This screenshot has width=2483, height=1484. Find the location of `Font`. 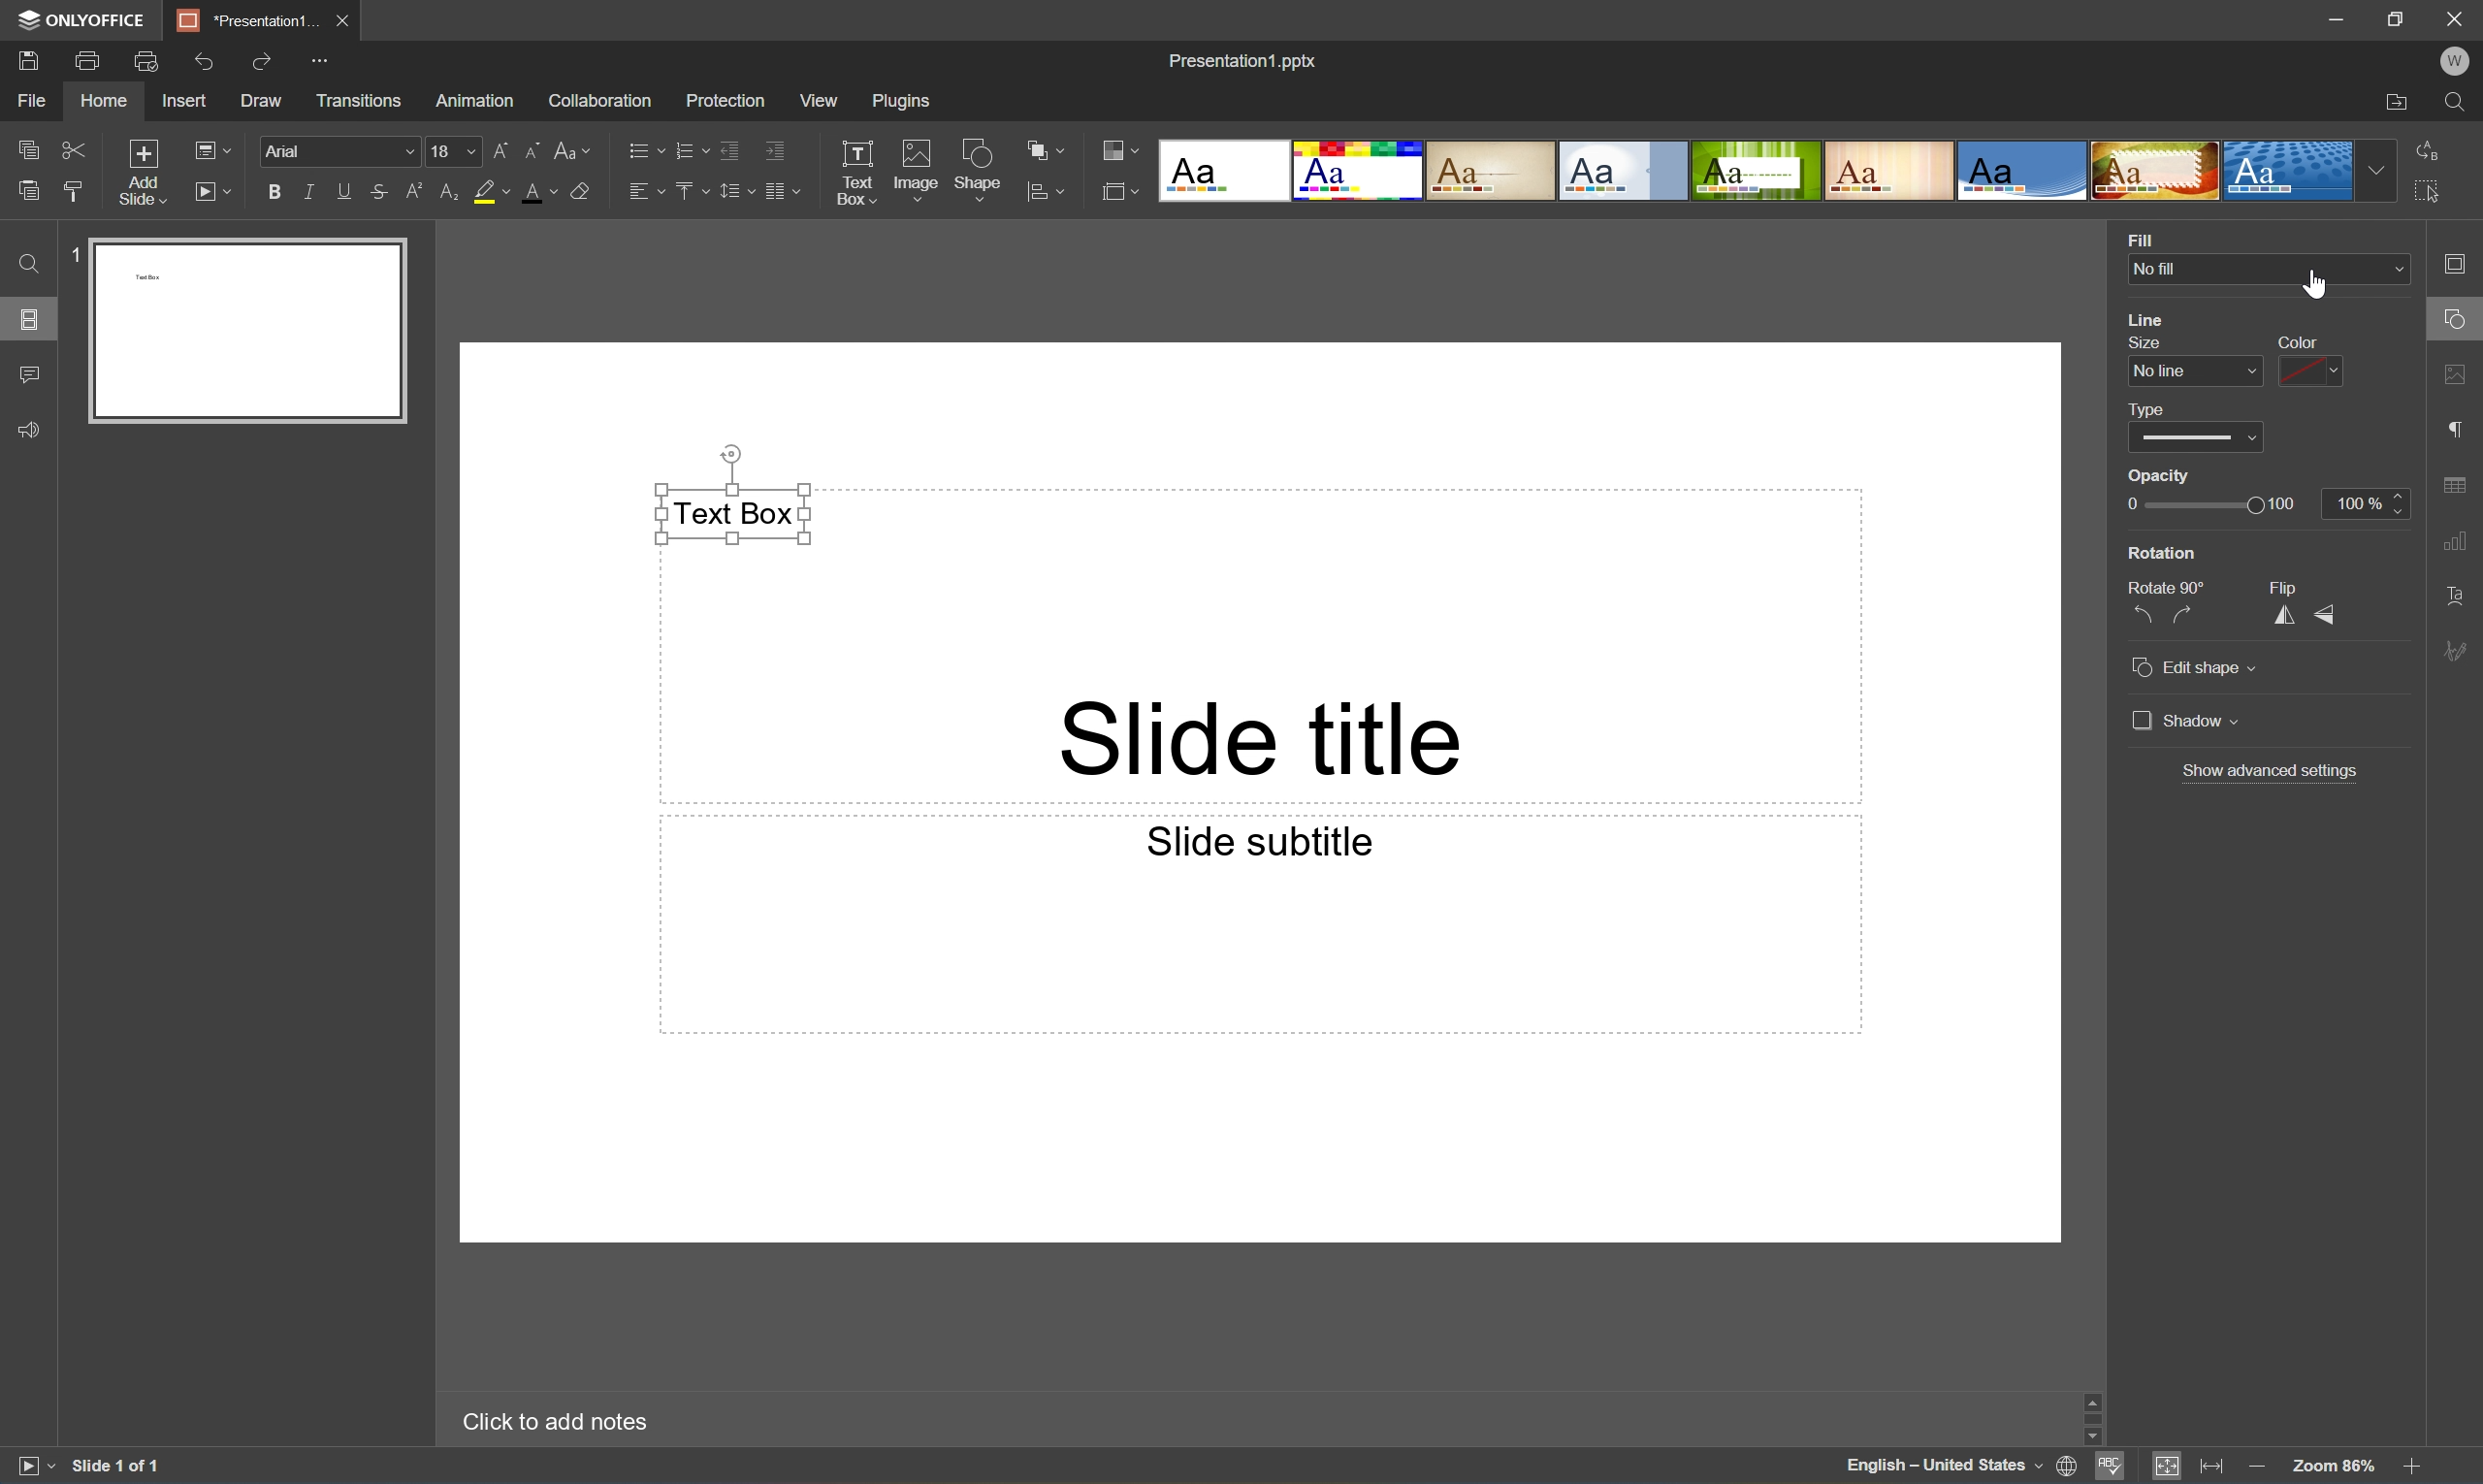

Font is located at coordinates (335, 153).